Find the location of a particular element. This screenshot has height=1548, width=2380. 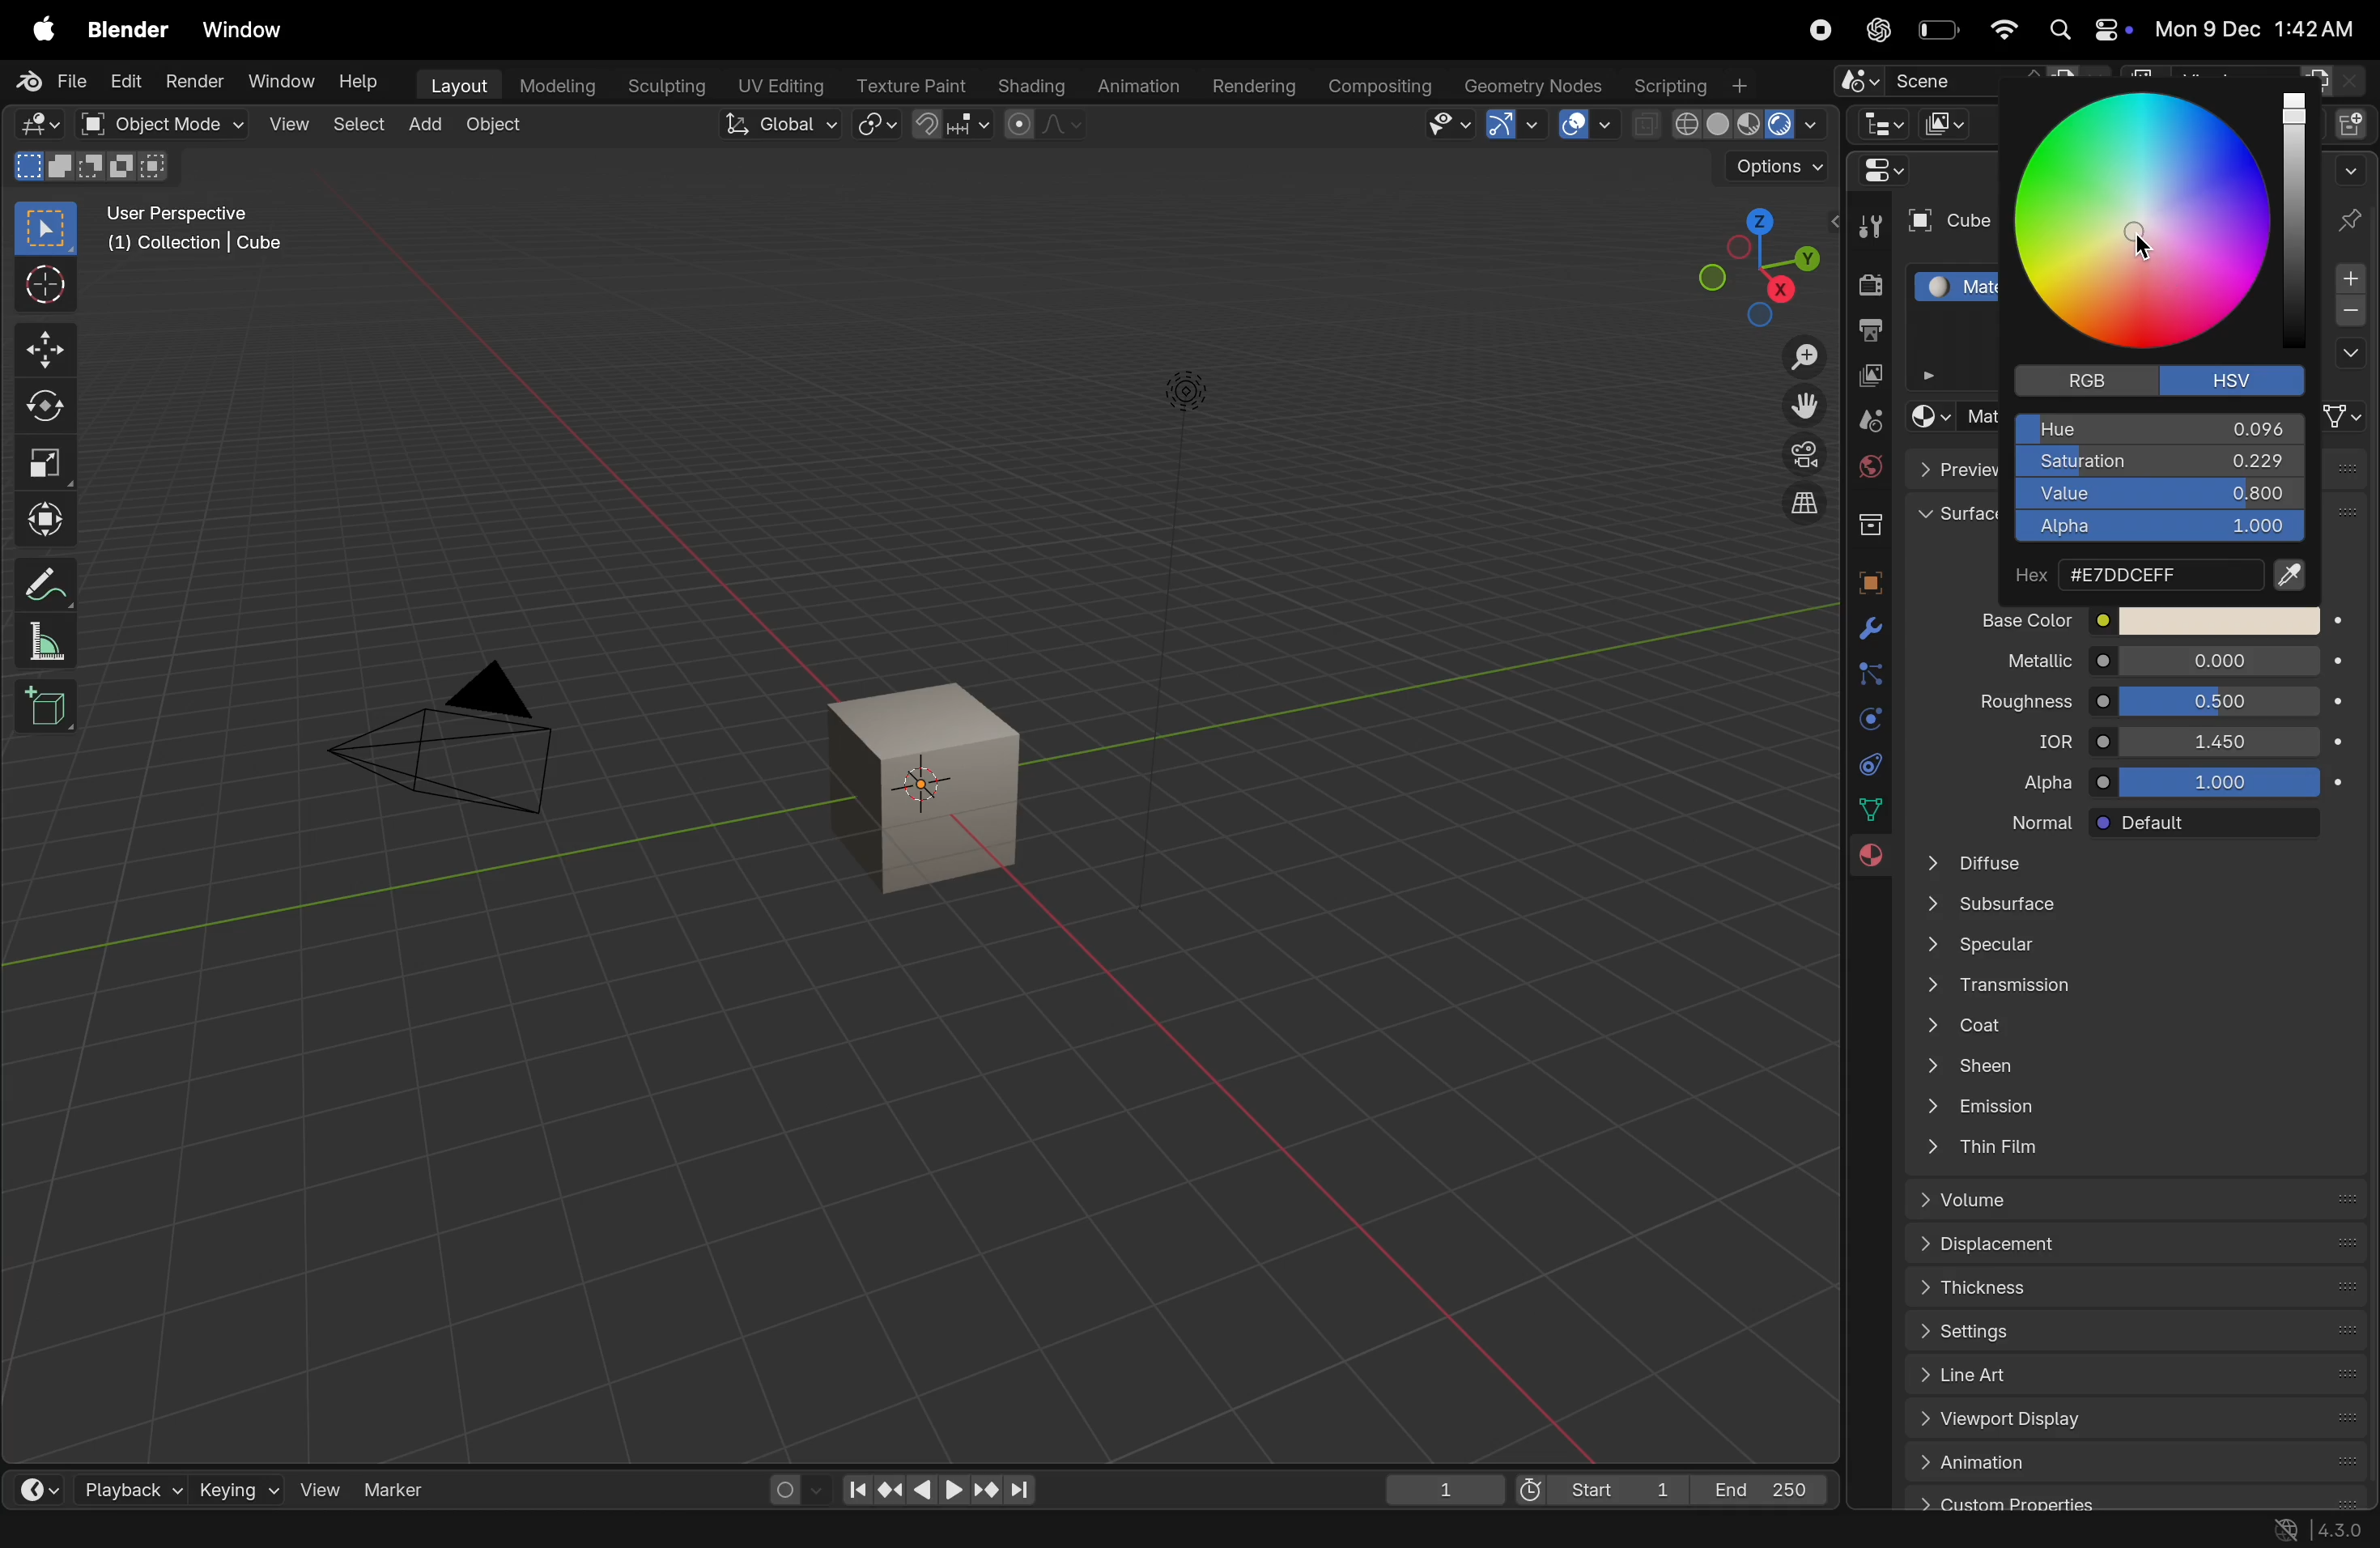

pan view is located at coordinates (264, 1529).